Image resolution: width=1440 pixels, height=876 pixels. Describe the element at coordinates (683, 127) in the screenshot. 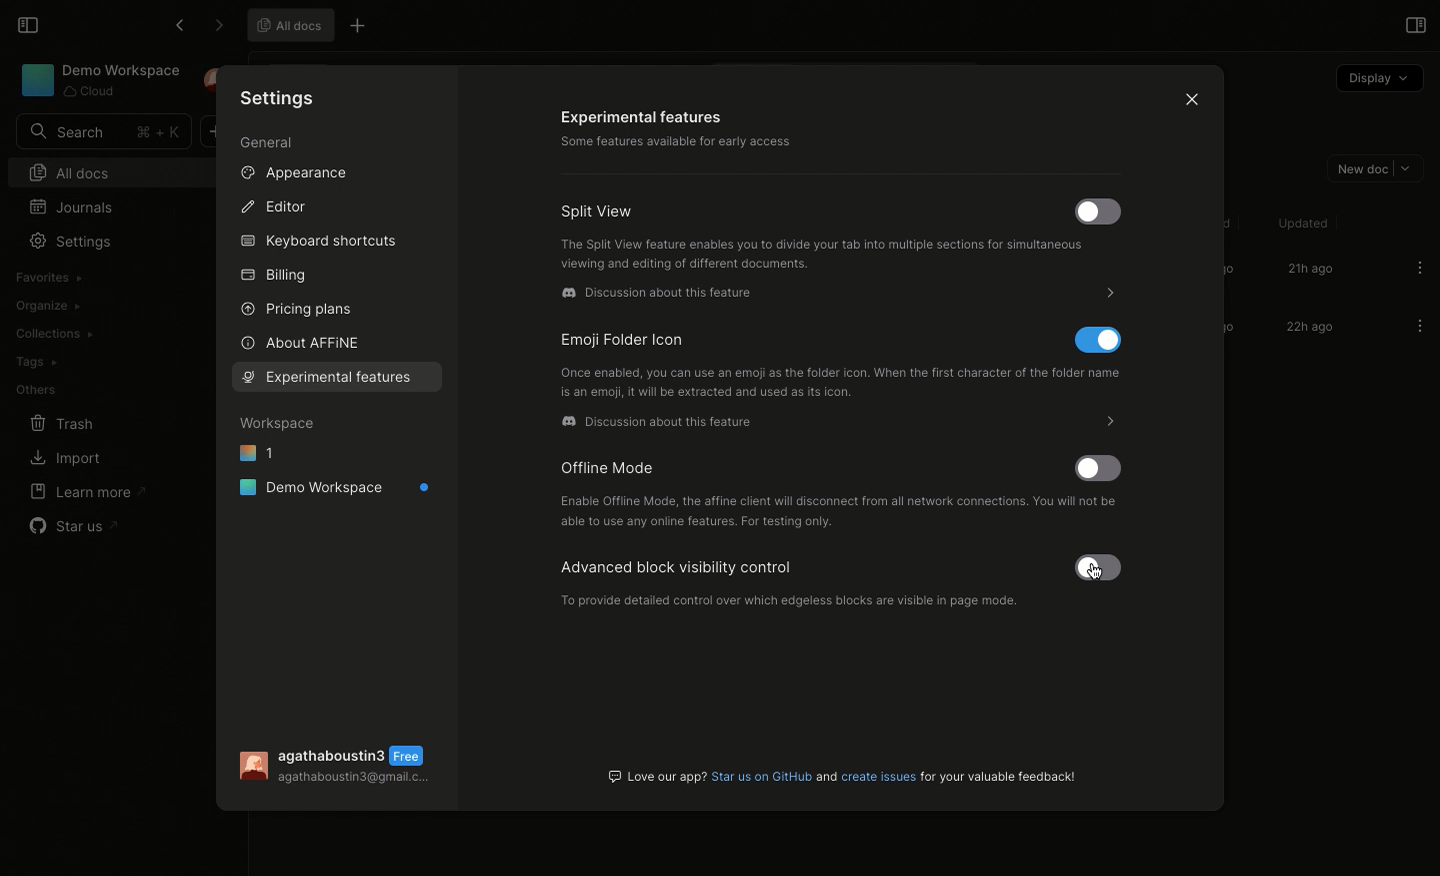

I see `Experimental features` at that location.